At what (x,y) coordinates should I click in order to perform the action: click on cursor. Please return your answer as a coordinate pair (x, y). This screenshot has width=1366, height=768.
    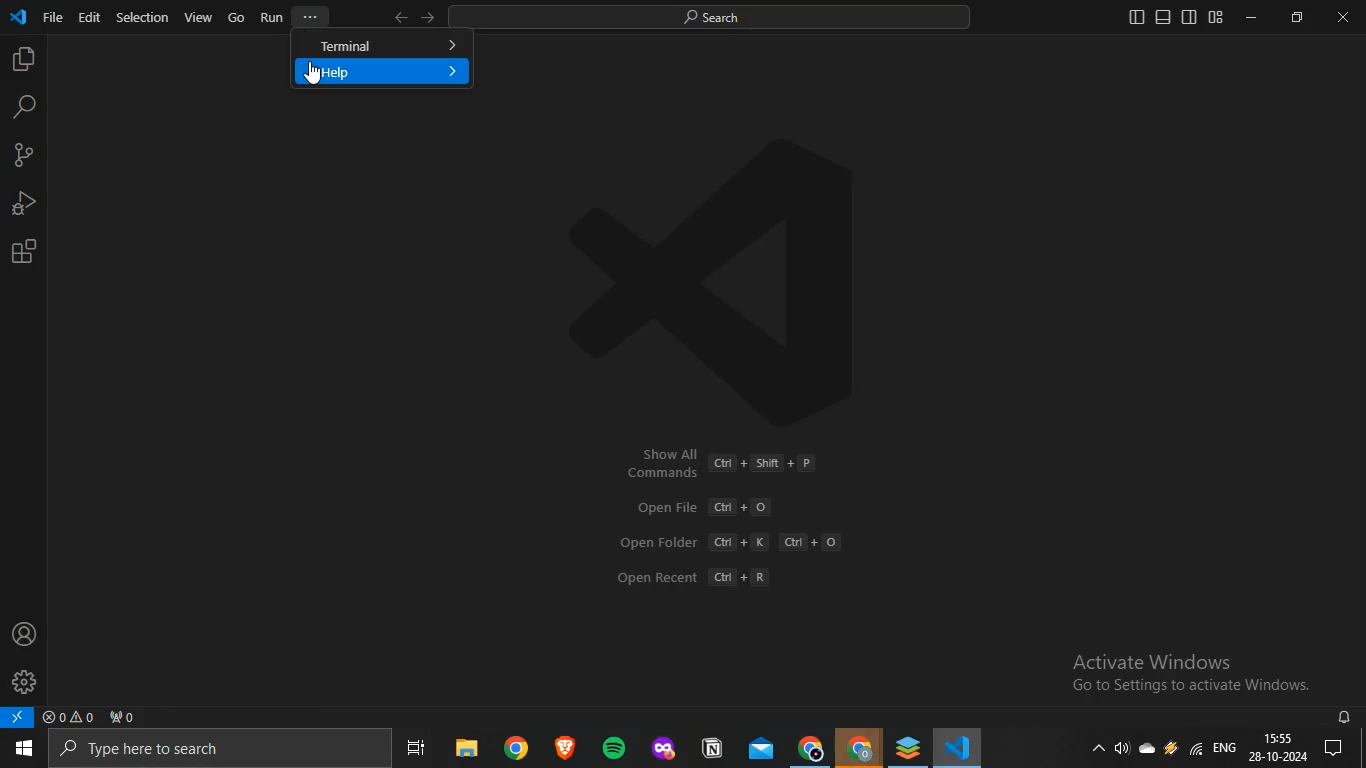
    Looking at the image, I should click on (313, 75).